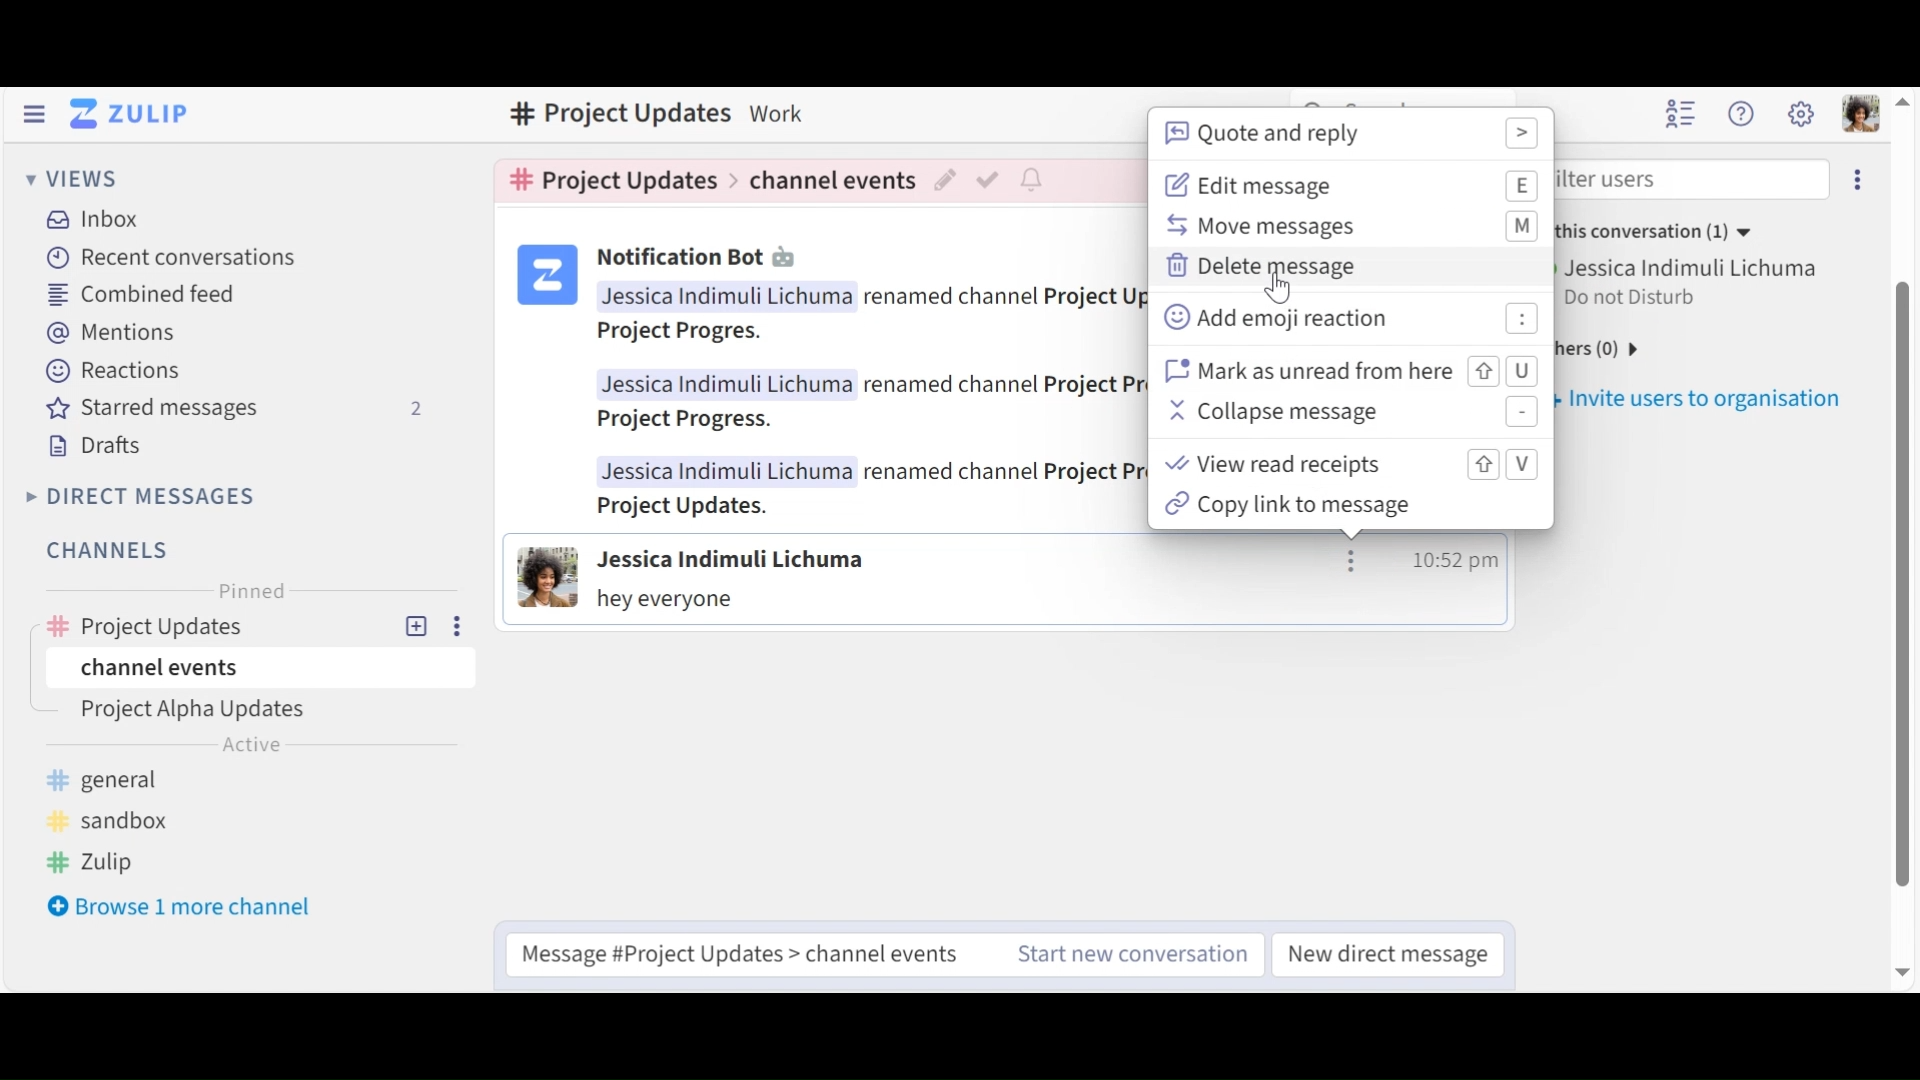 The height and width of the screenshot is (1080, 1920). Describe the element at coordinates (115, 817) in the screenshot. I see `sandbox` at that location.